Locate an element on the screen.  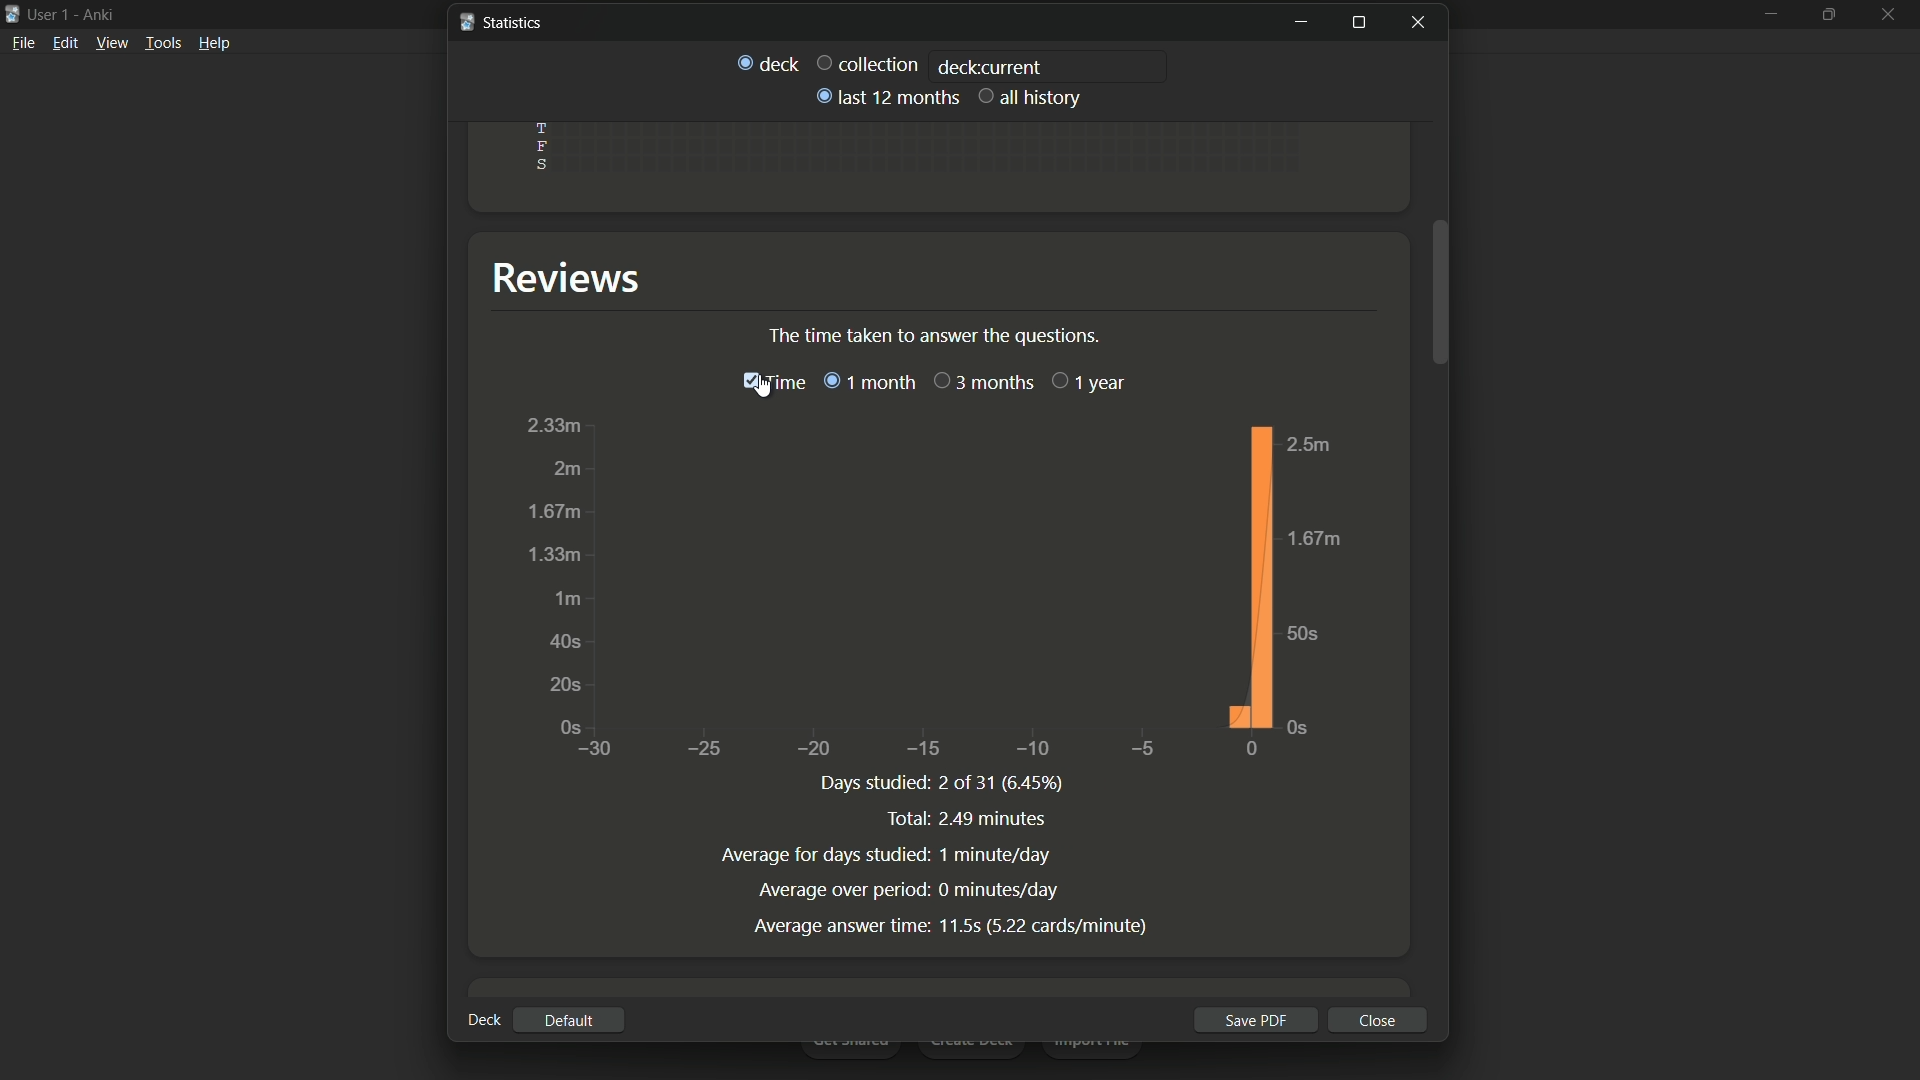
reviews is located at coordinates (575, 278).